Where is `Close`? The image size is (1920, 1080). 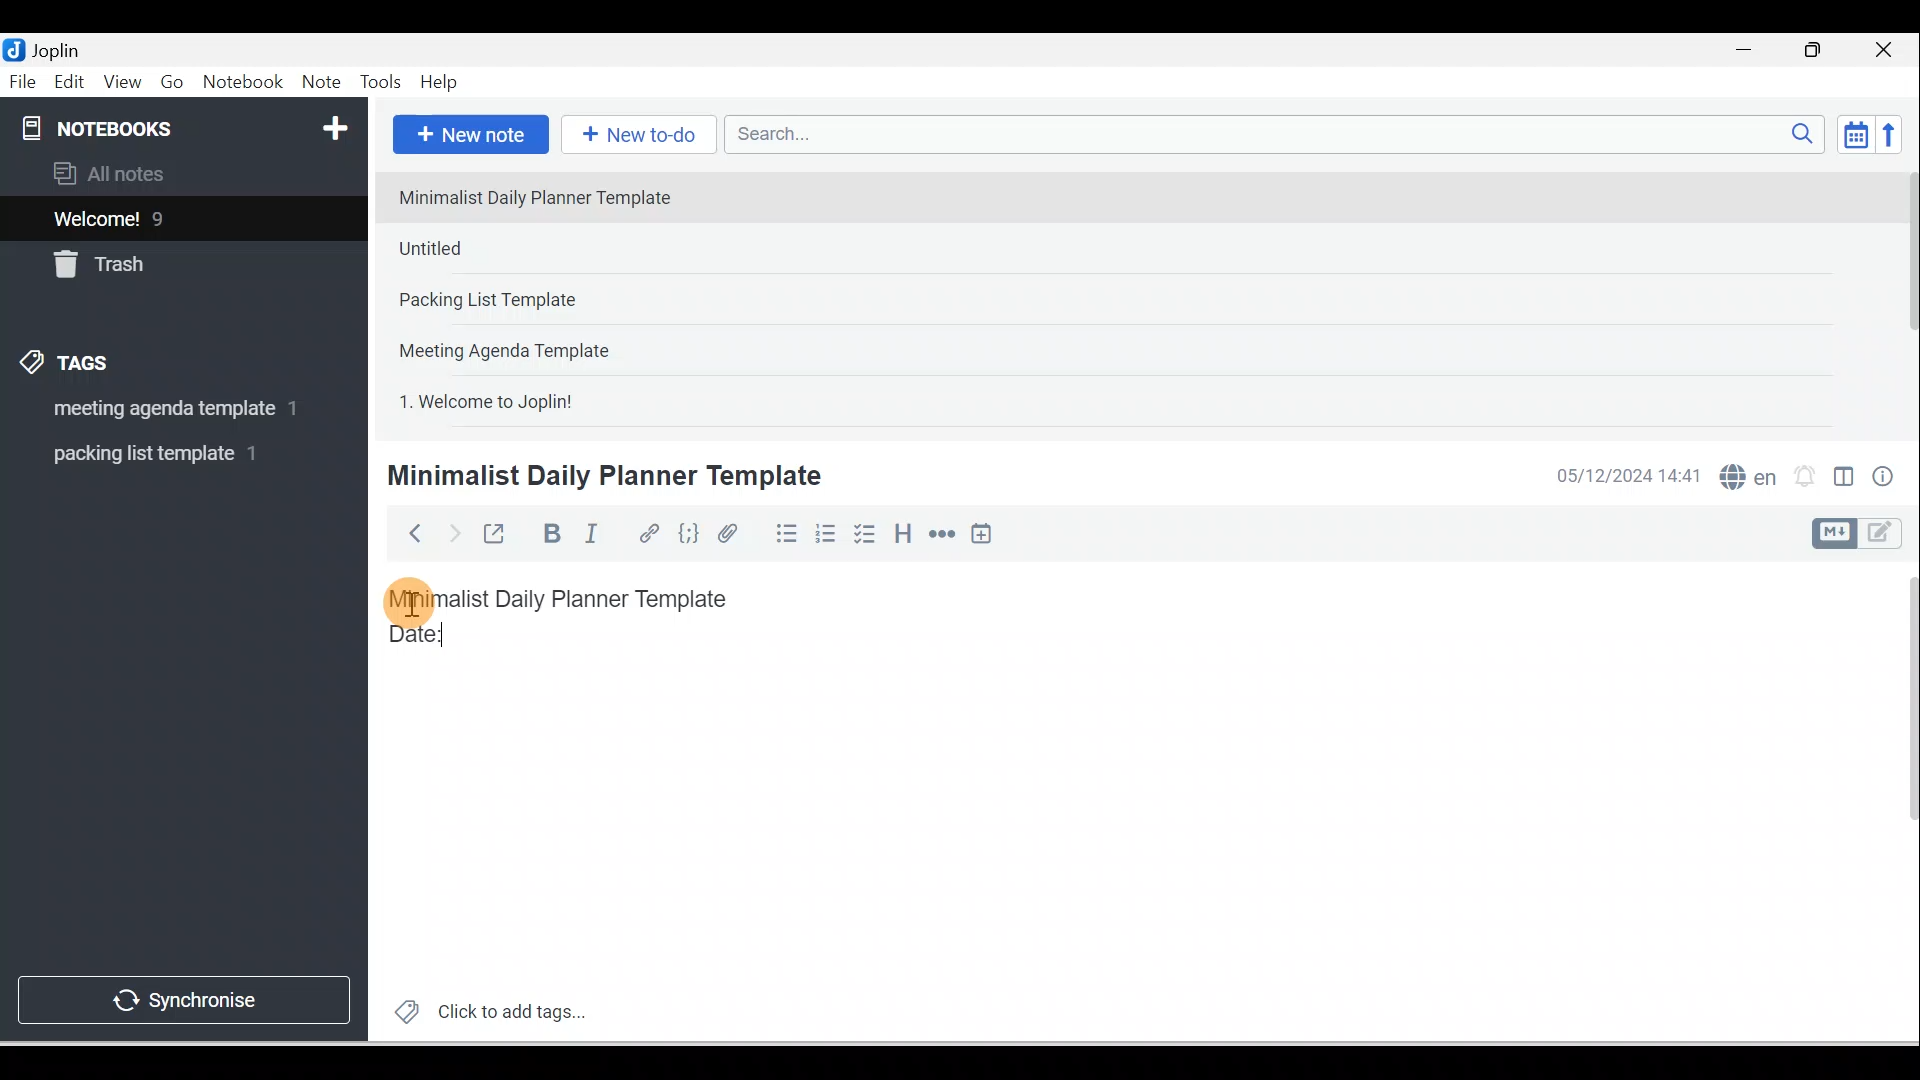
Close is located at coordinates (1889, 50).